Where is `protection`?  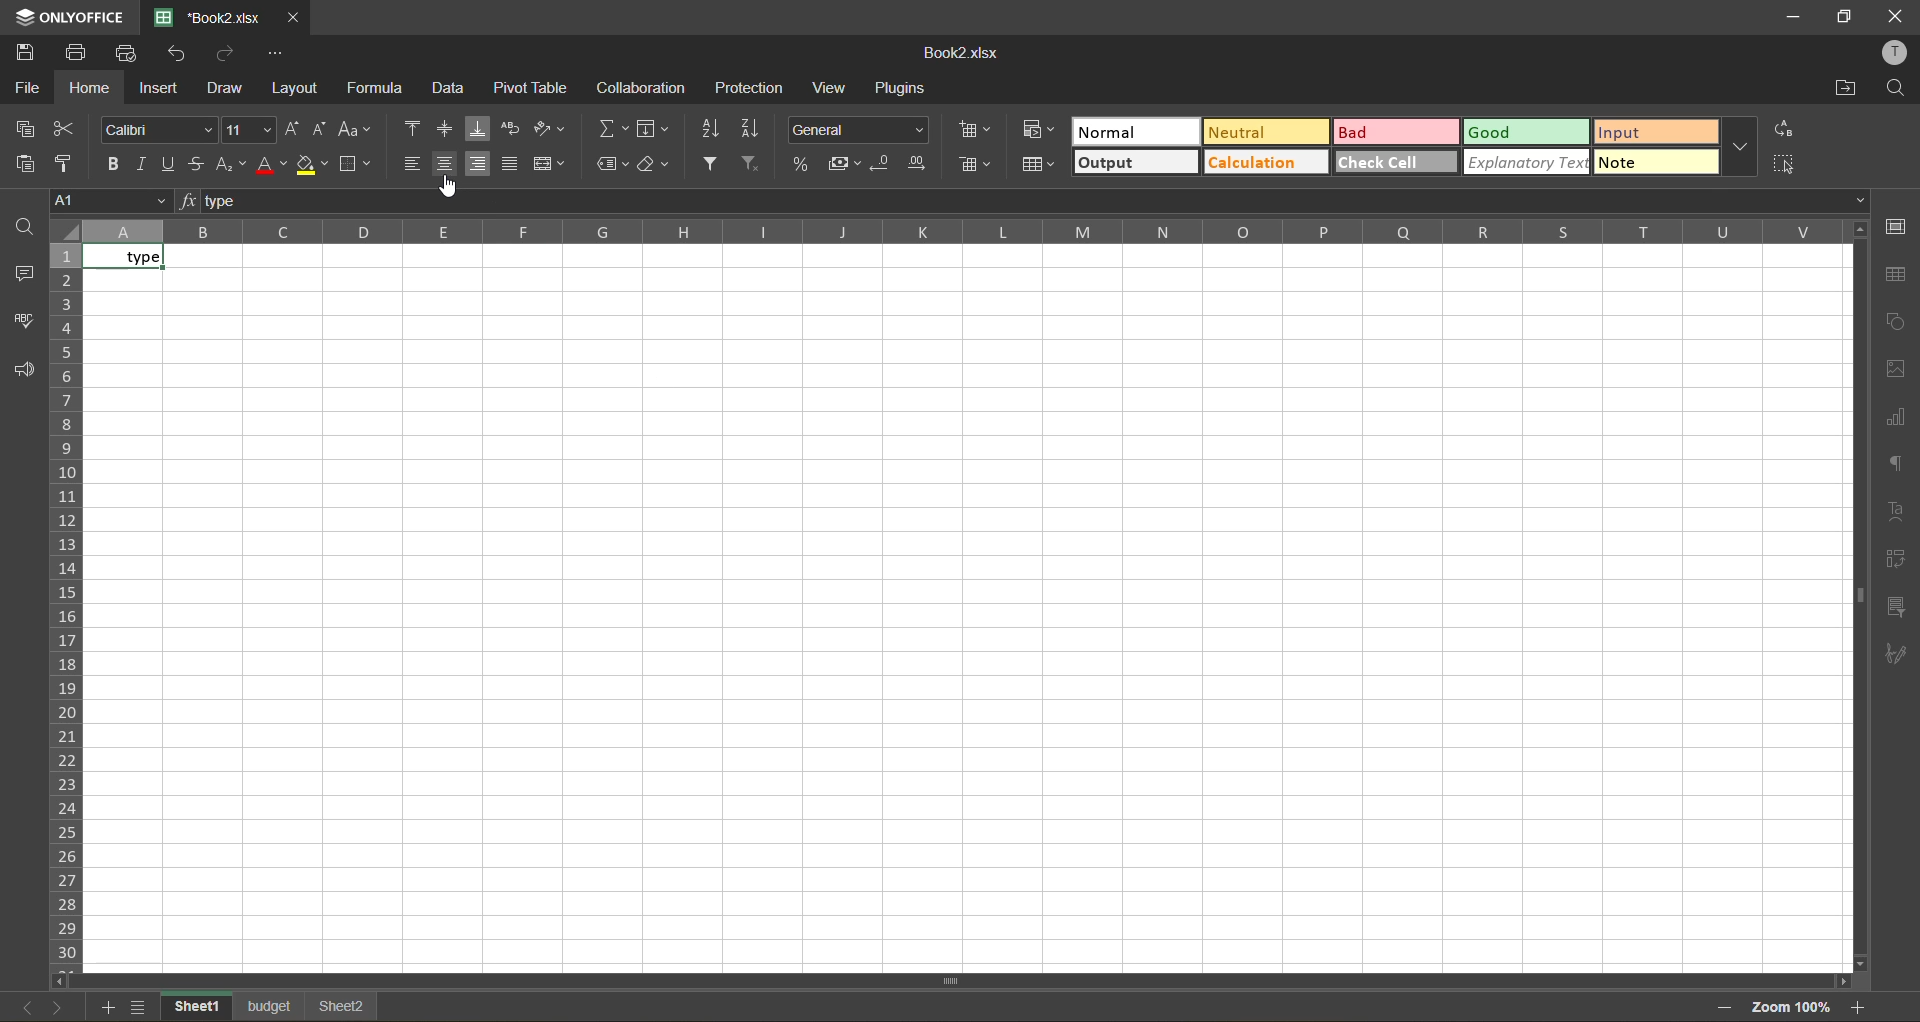 protection is located at coordinates (754, 89).